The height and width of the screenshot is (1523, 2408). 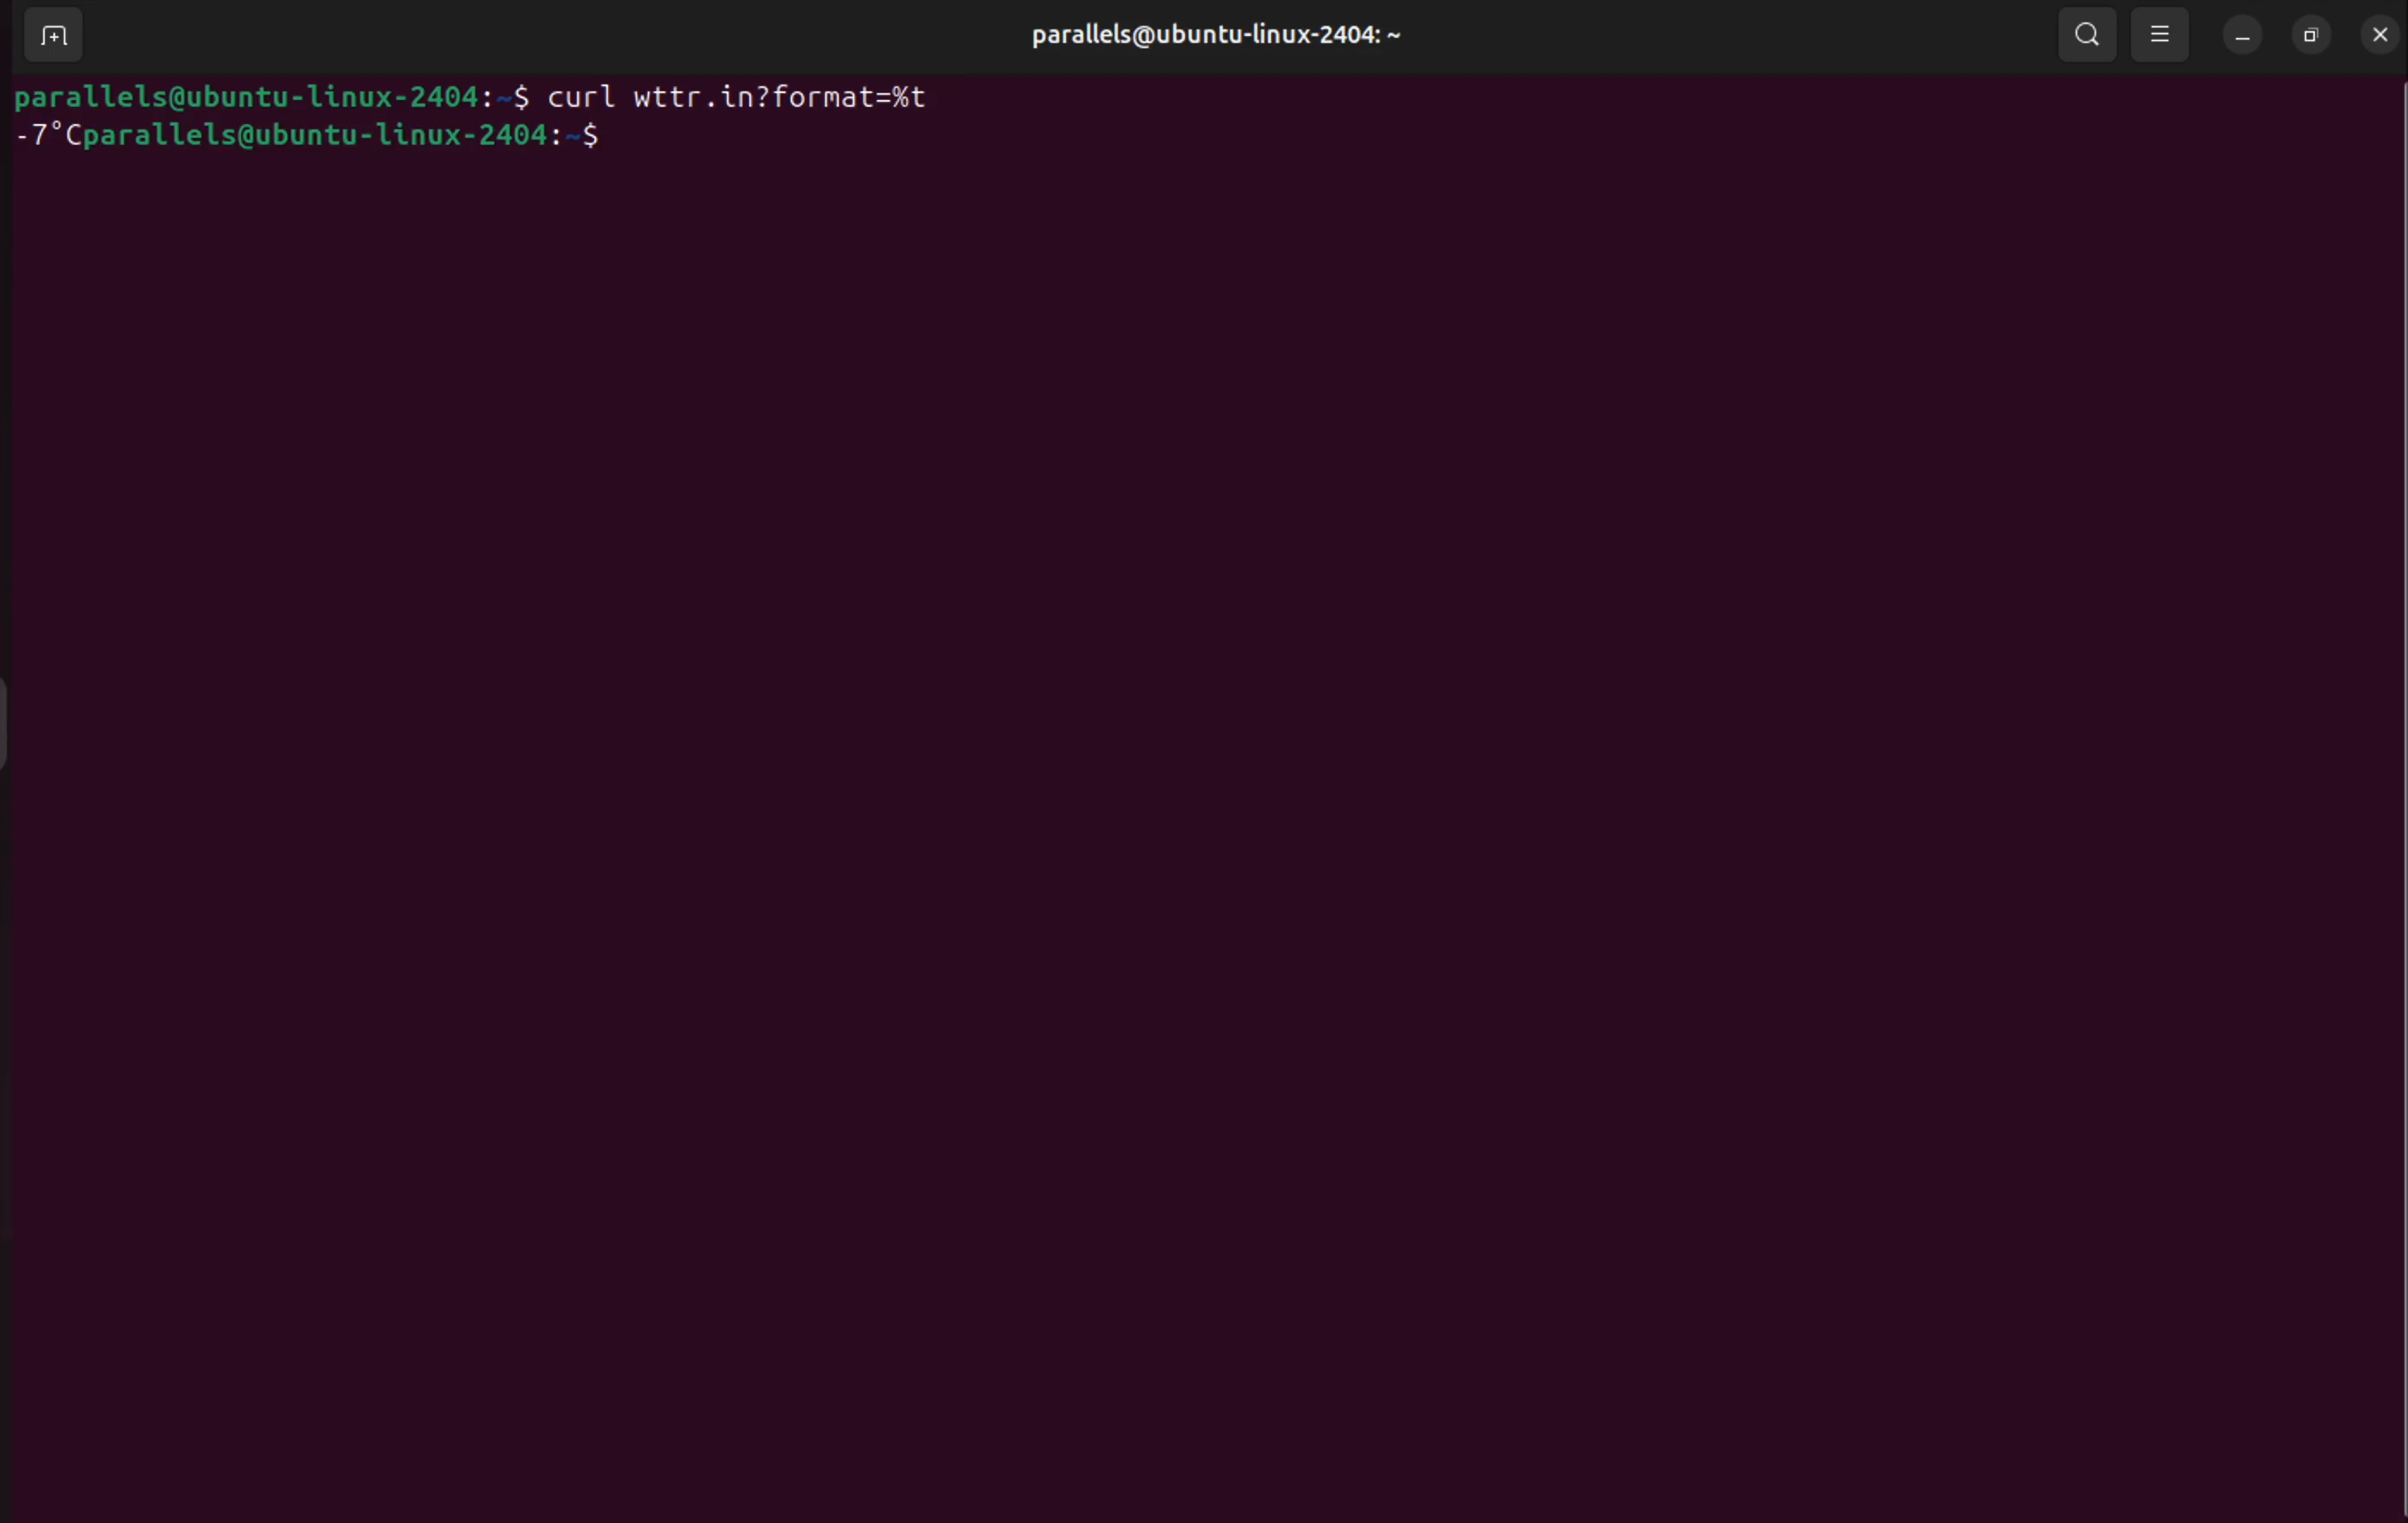 What do you see at coordinates (2309, 32) in the screenshot?
I see `resize` at bounding box center [2309, 32].